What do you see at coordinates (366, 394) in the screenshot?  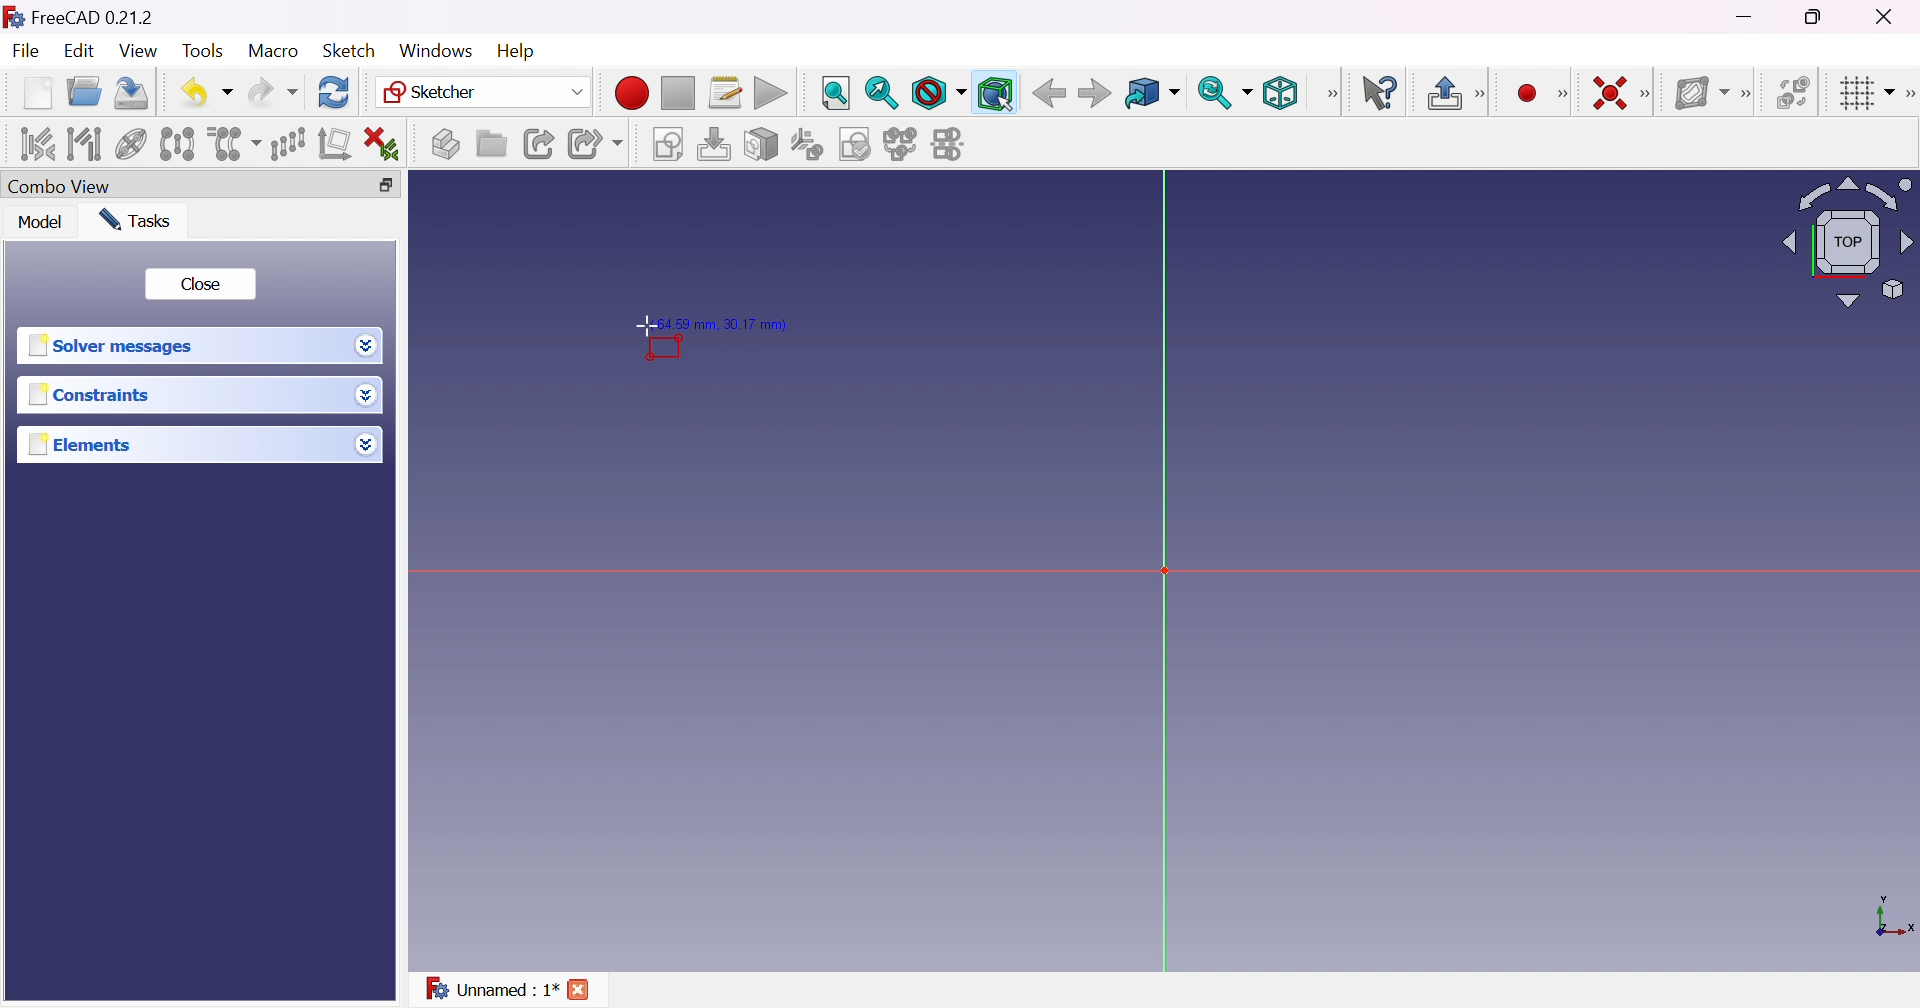 I see `Drop down` at bounding box center [366, 394].